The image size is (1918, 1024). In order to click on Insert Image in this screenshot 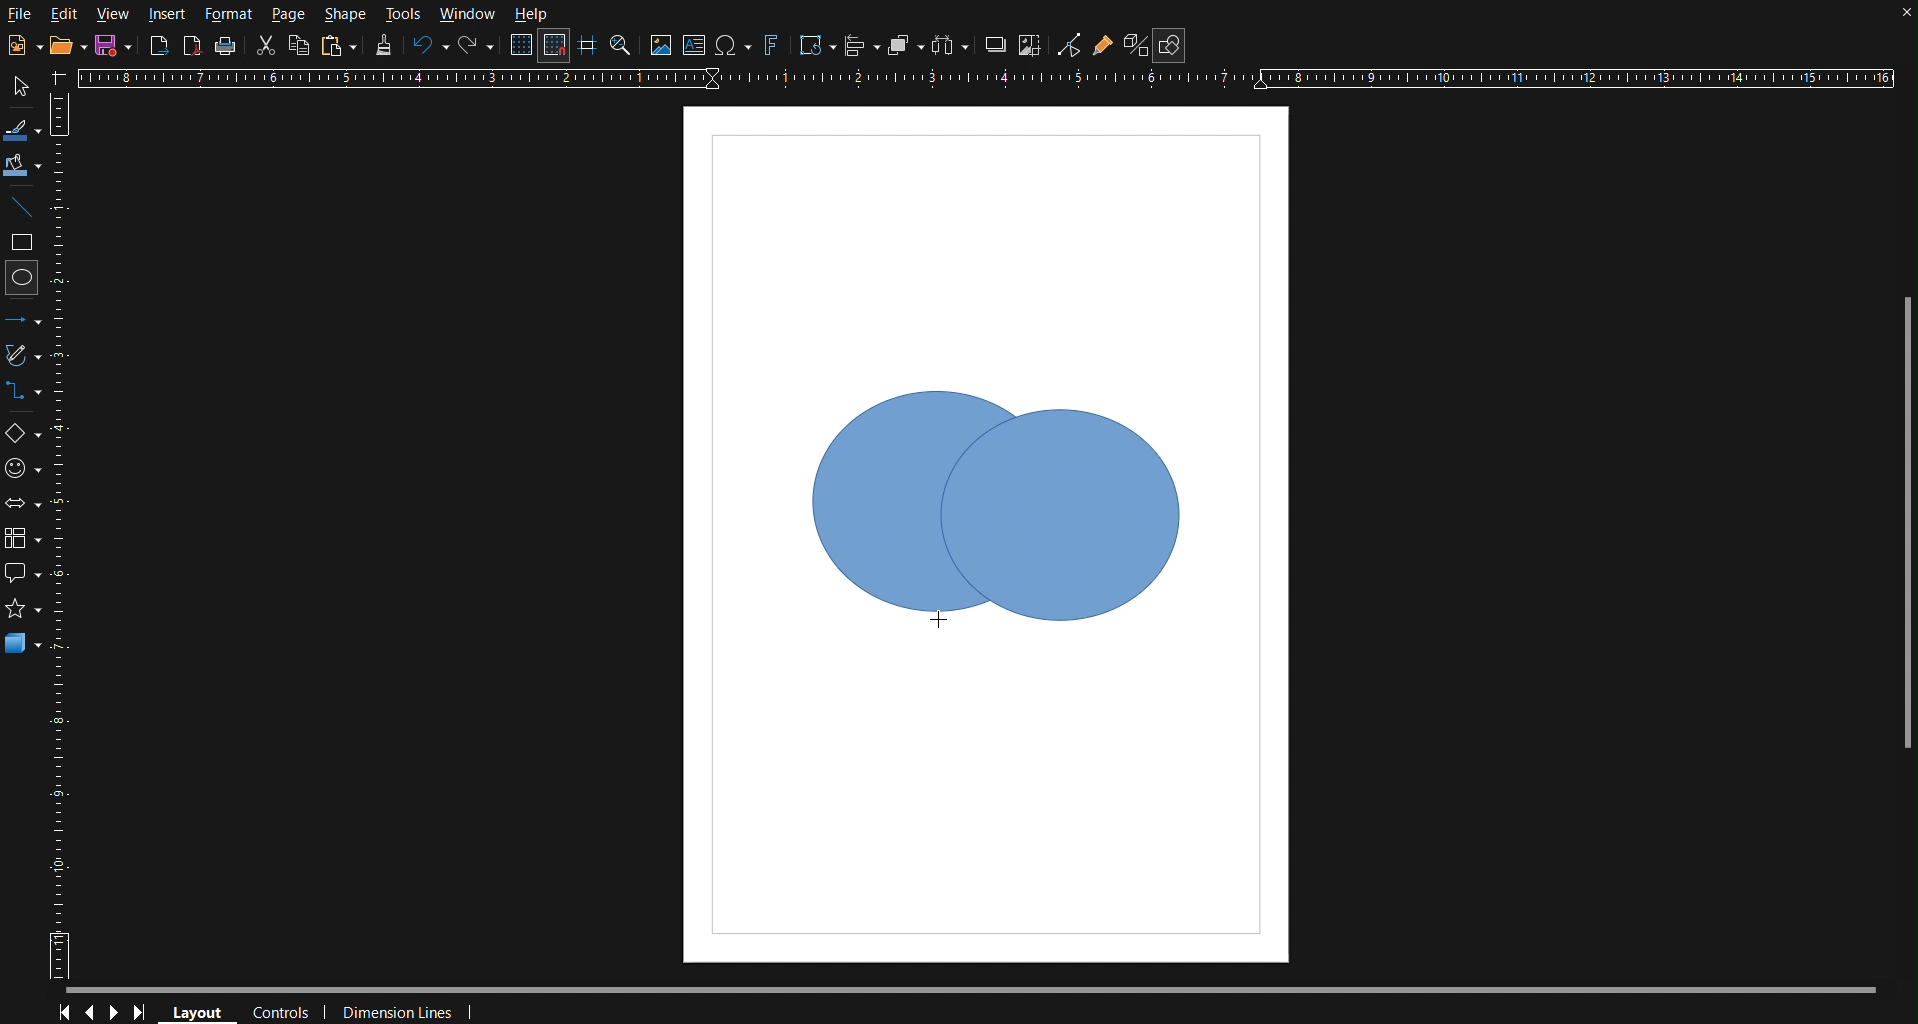, I will do `click(662, 45)`.